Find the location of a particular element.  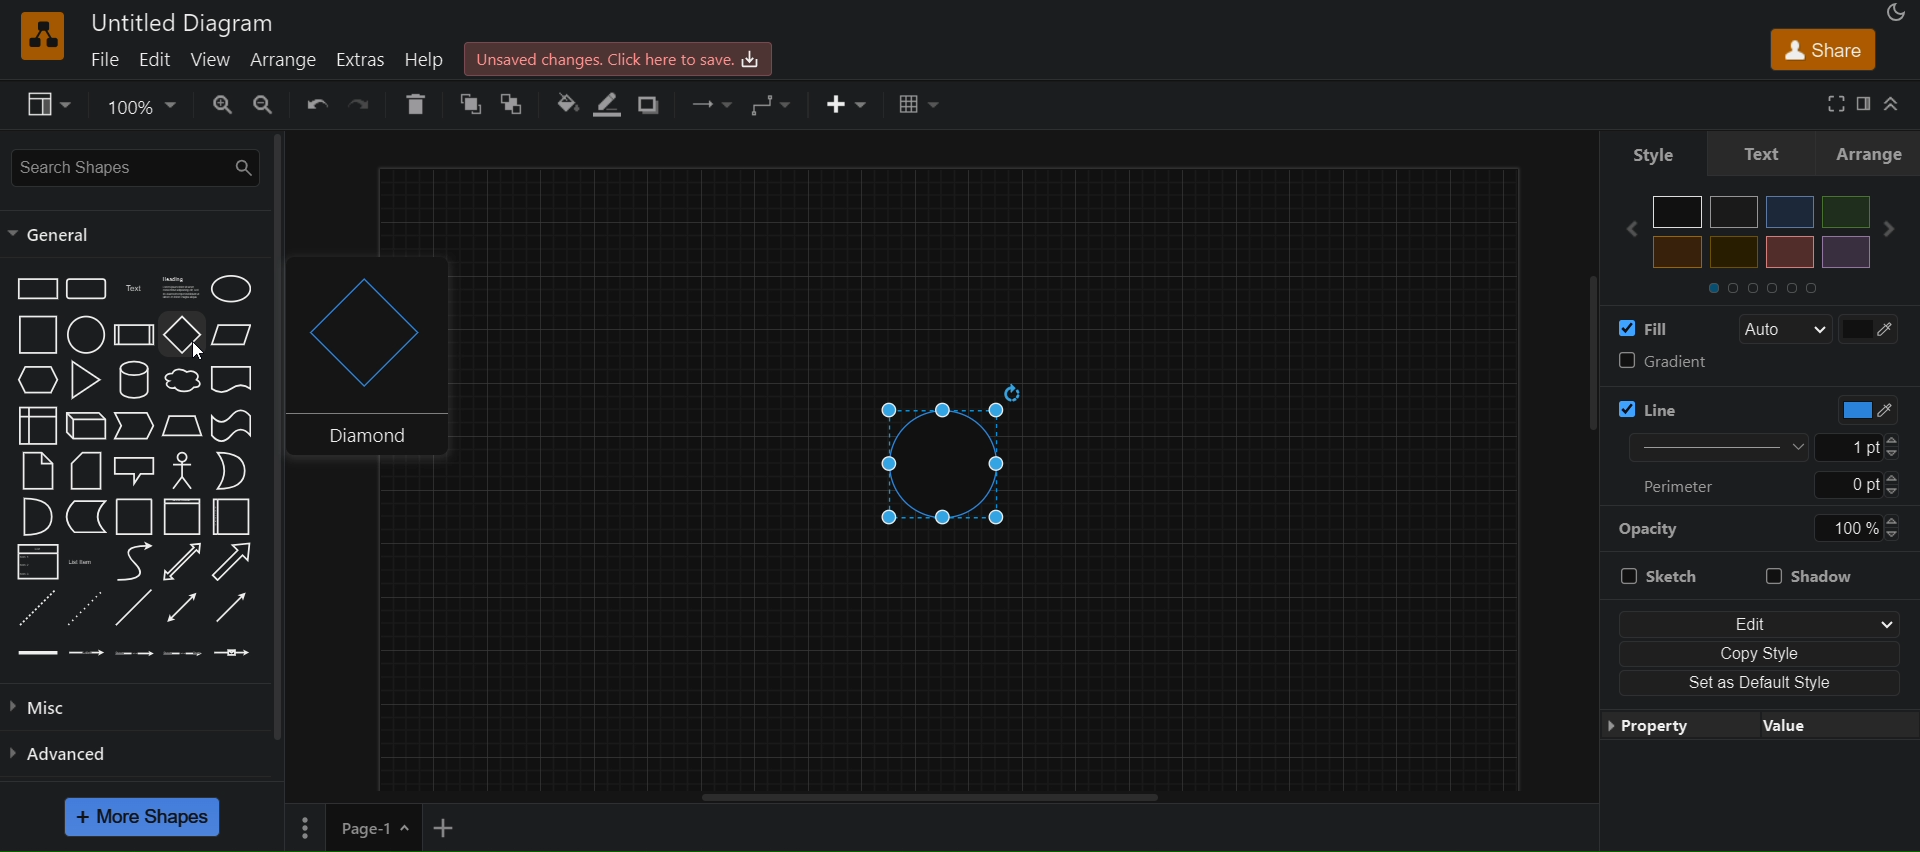

purple color is located at coordinates (1844, 251).